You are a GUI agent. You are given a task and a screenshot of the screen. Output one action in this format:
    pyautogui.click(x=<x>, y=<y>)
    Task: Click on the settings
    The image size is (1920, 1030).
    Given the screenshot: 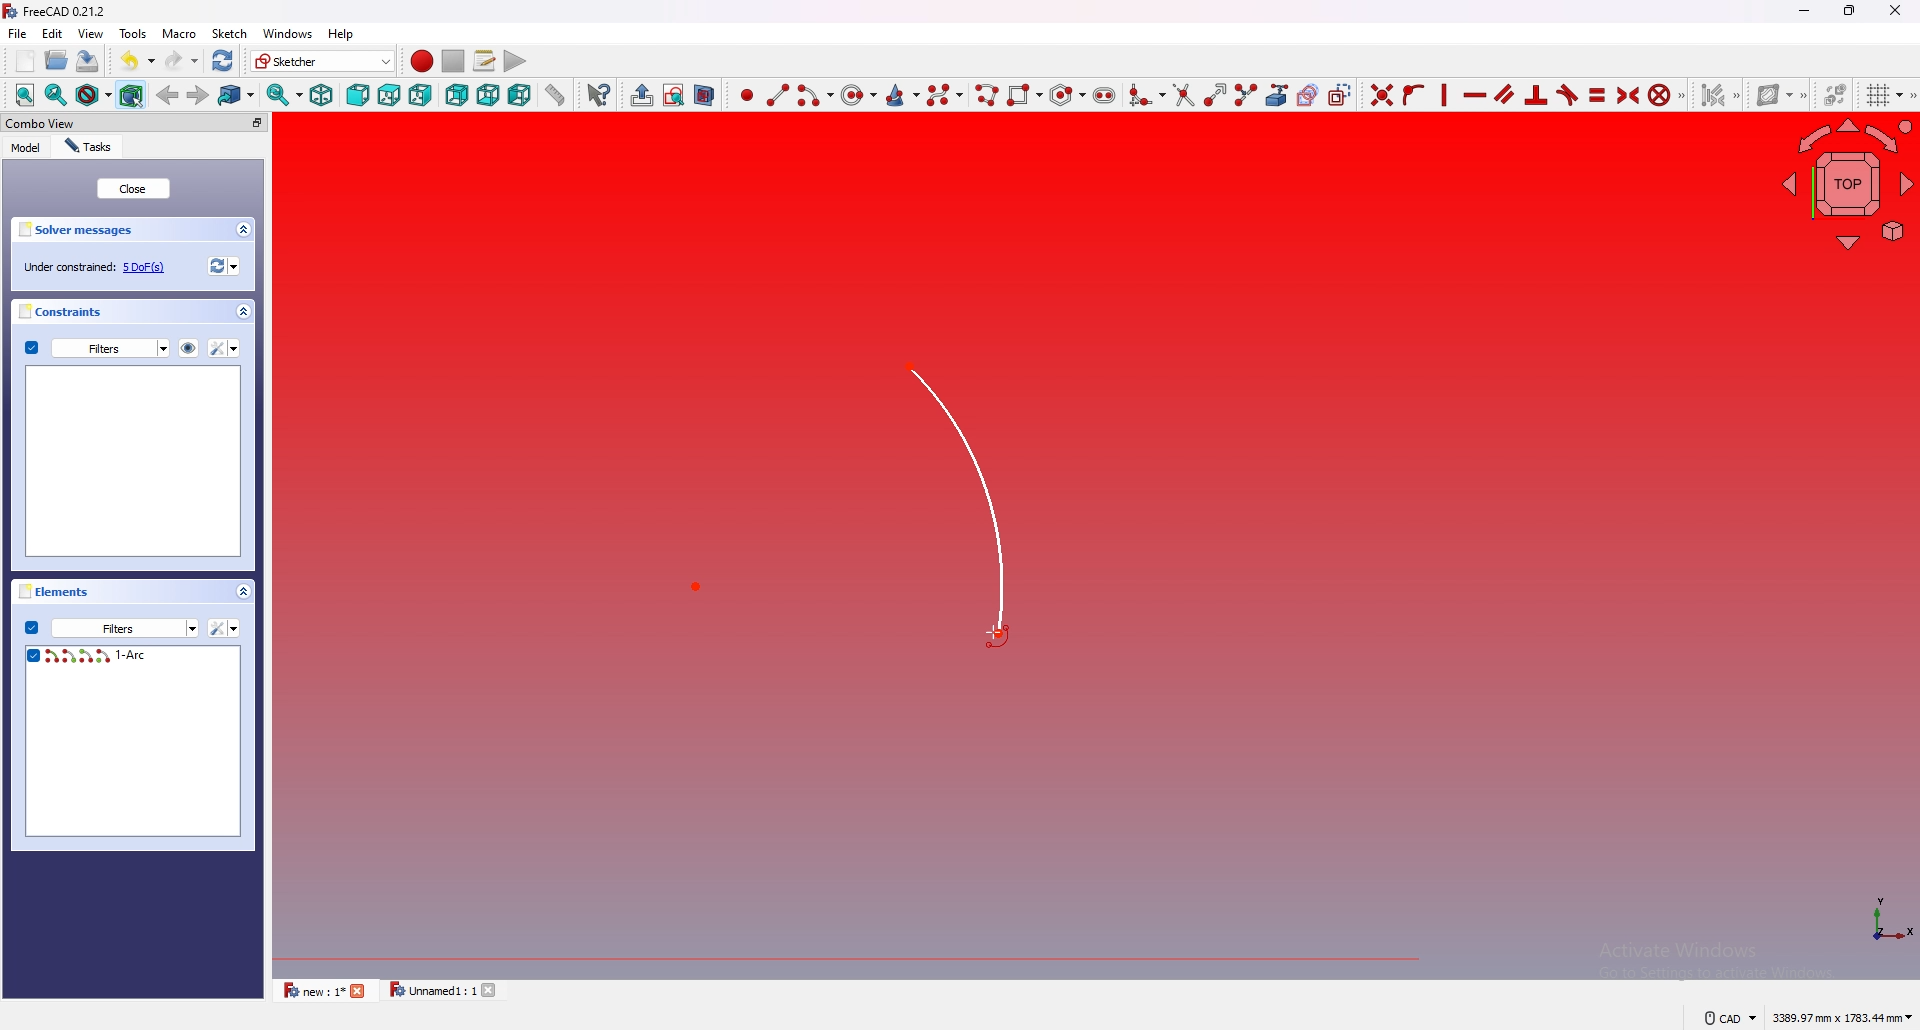 What is the action you would take?
    pyautogui.click(x=226, y=348)
    